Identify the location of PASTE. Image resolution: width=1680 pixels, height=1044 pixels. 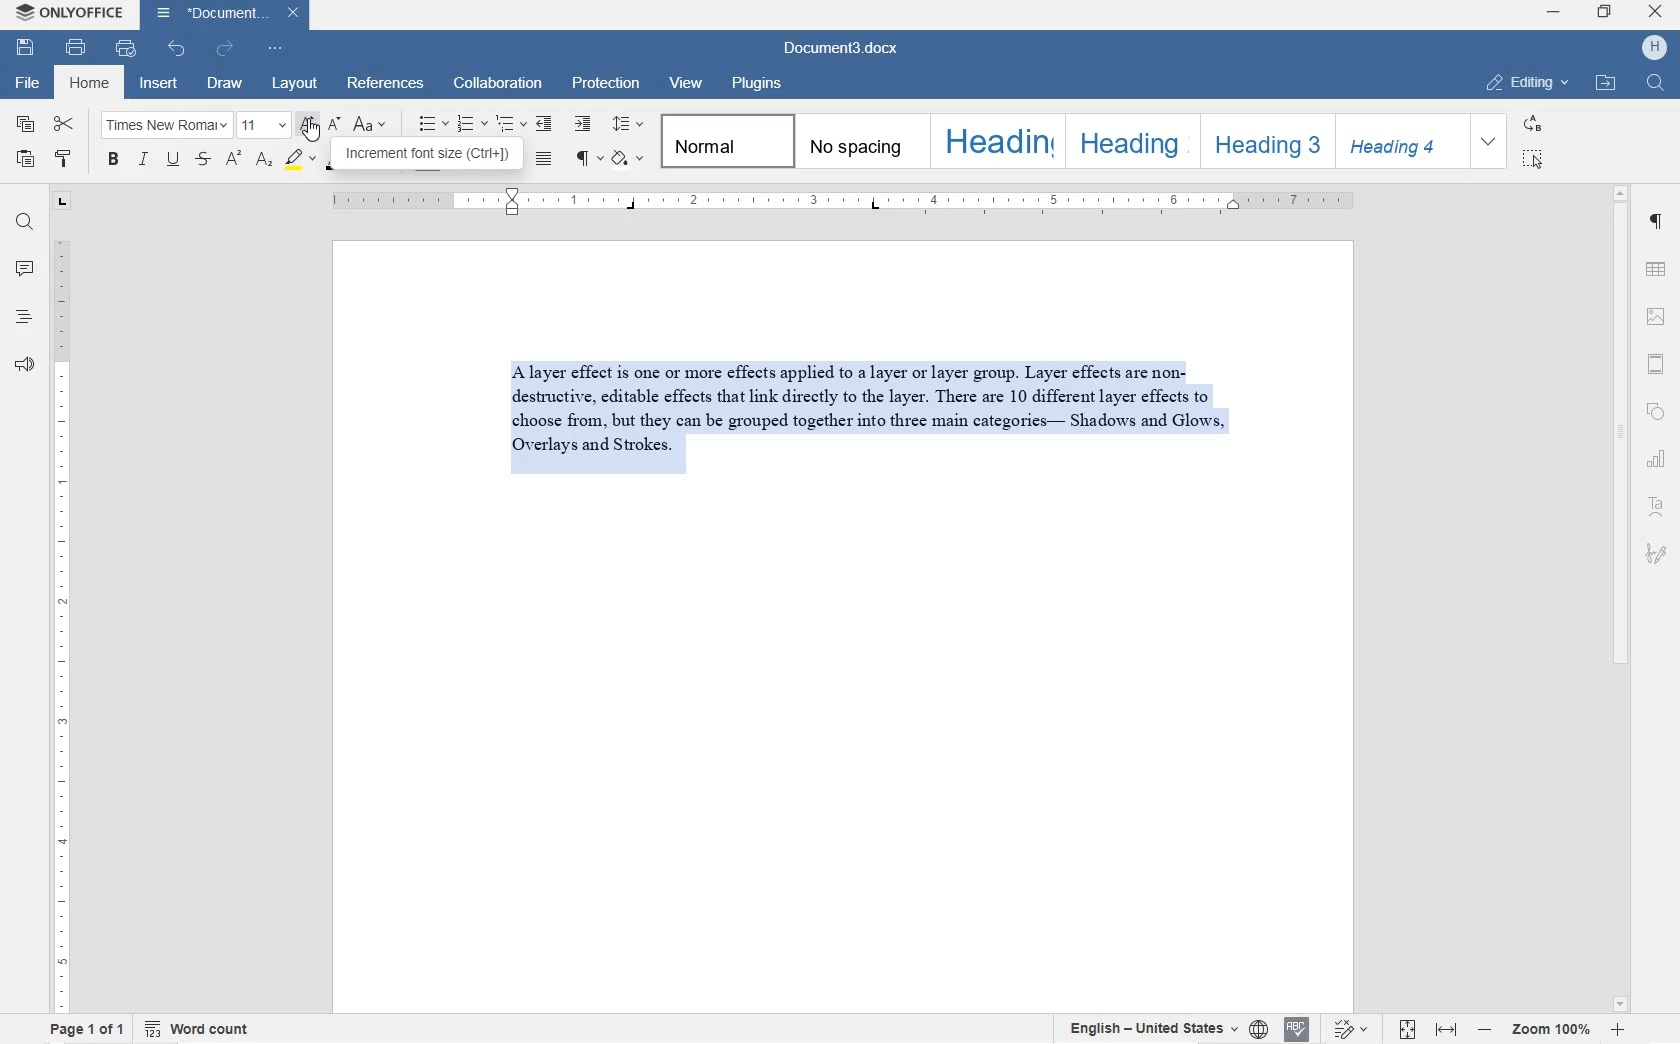
(29, 163).